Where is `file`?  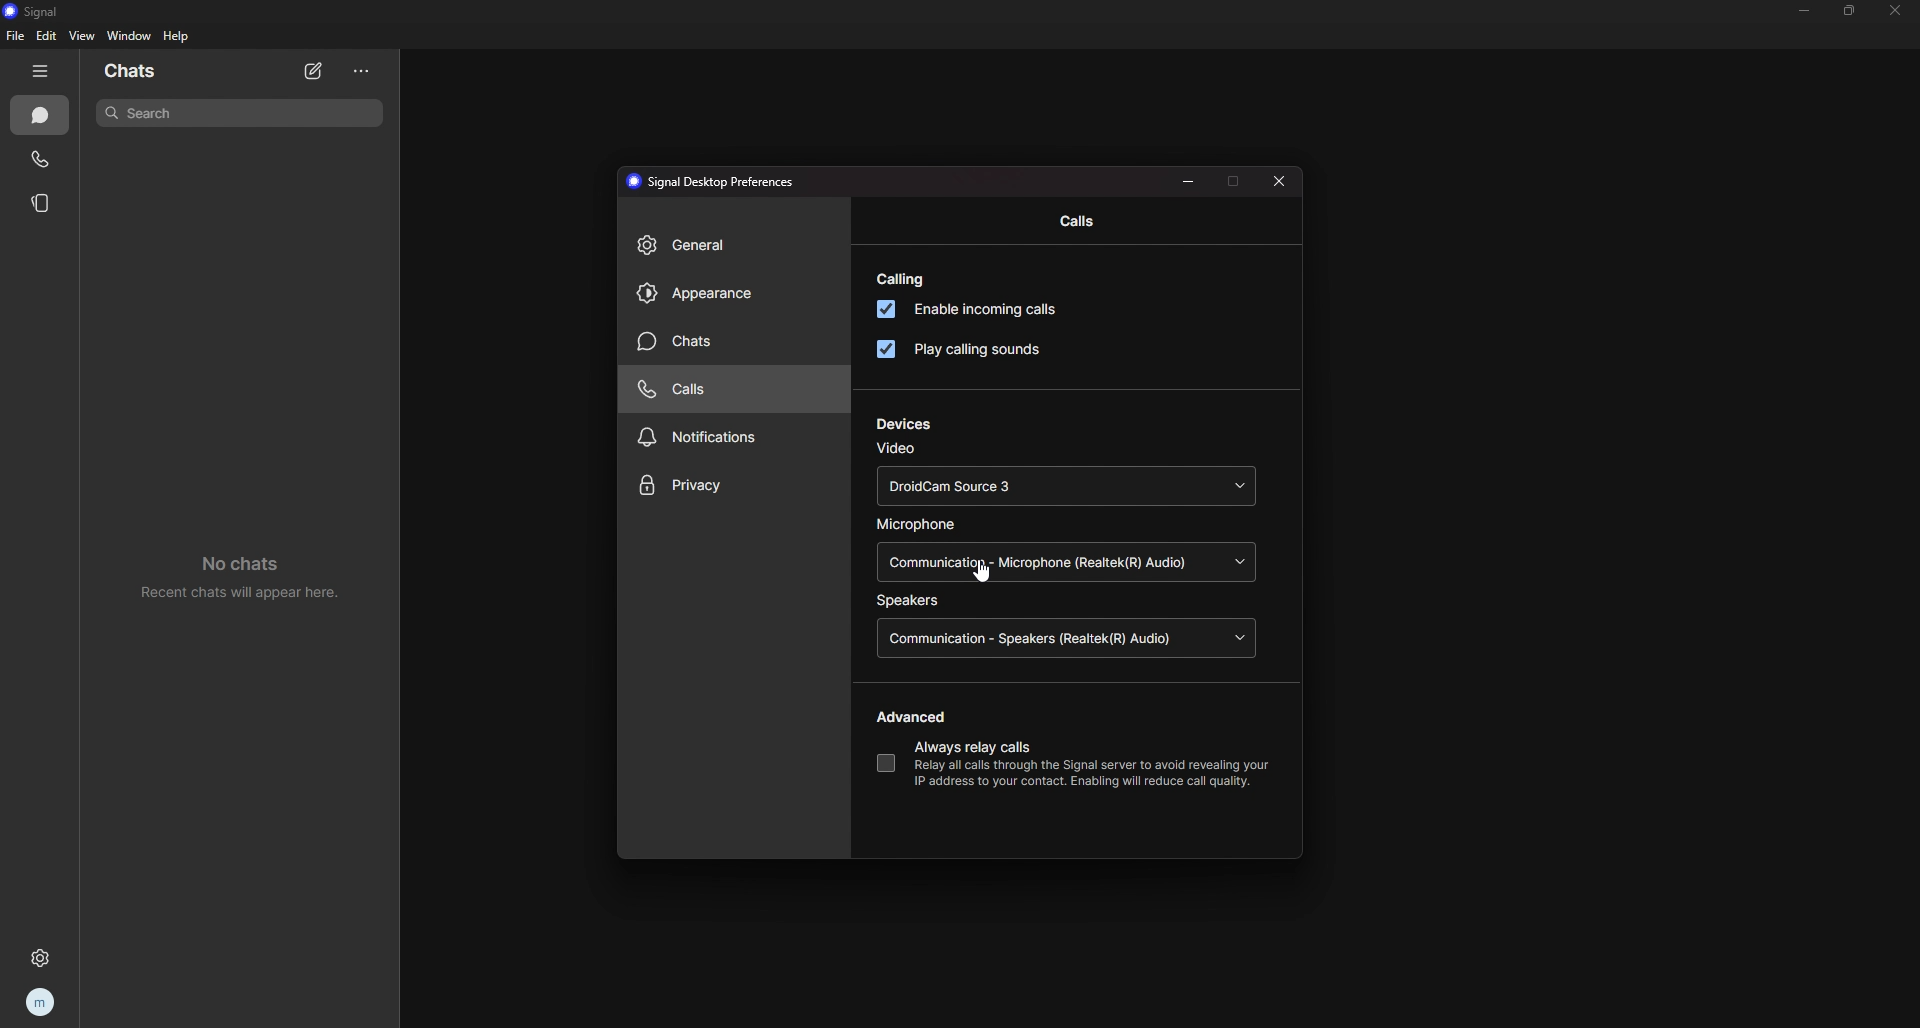 file is located at coordinates (15, 37).